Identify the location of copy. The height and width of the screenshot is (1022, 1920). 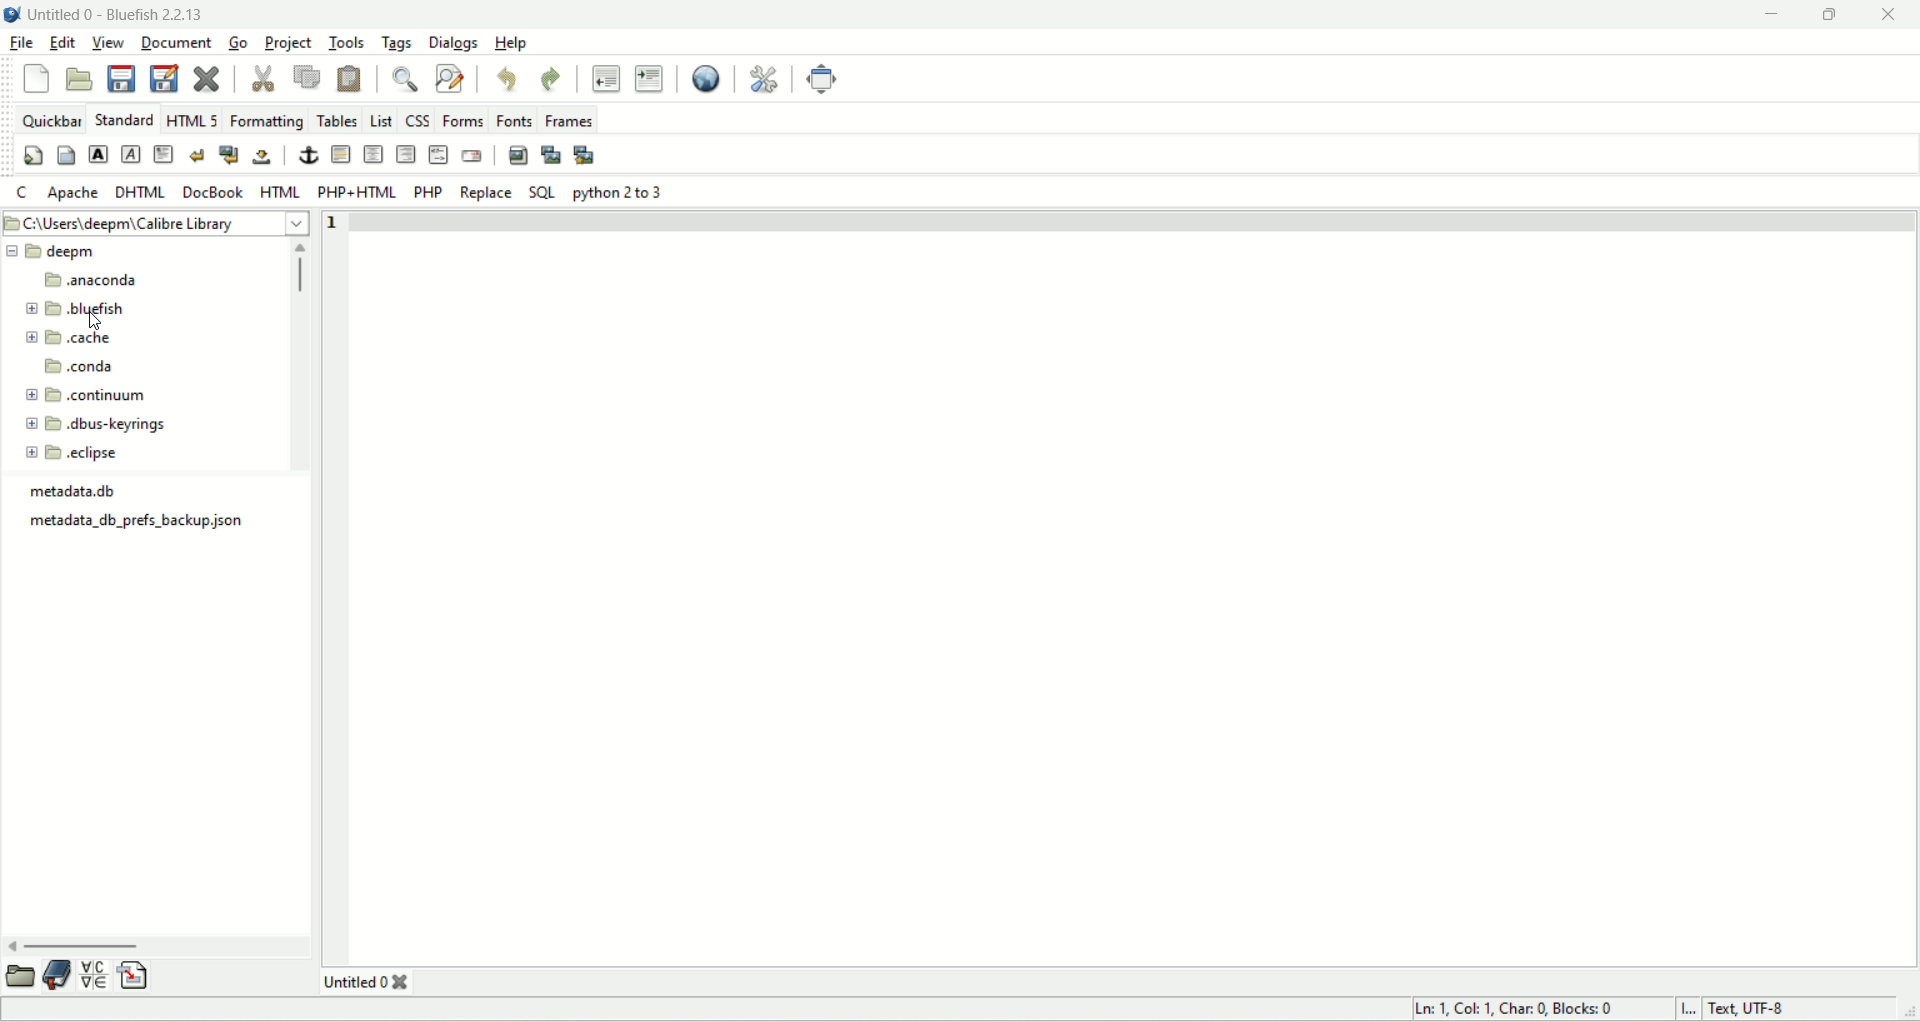
(307, 77).